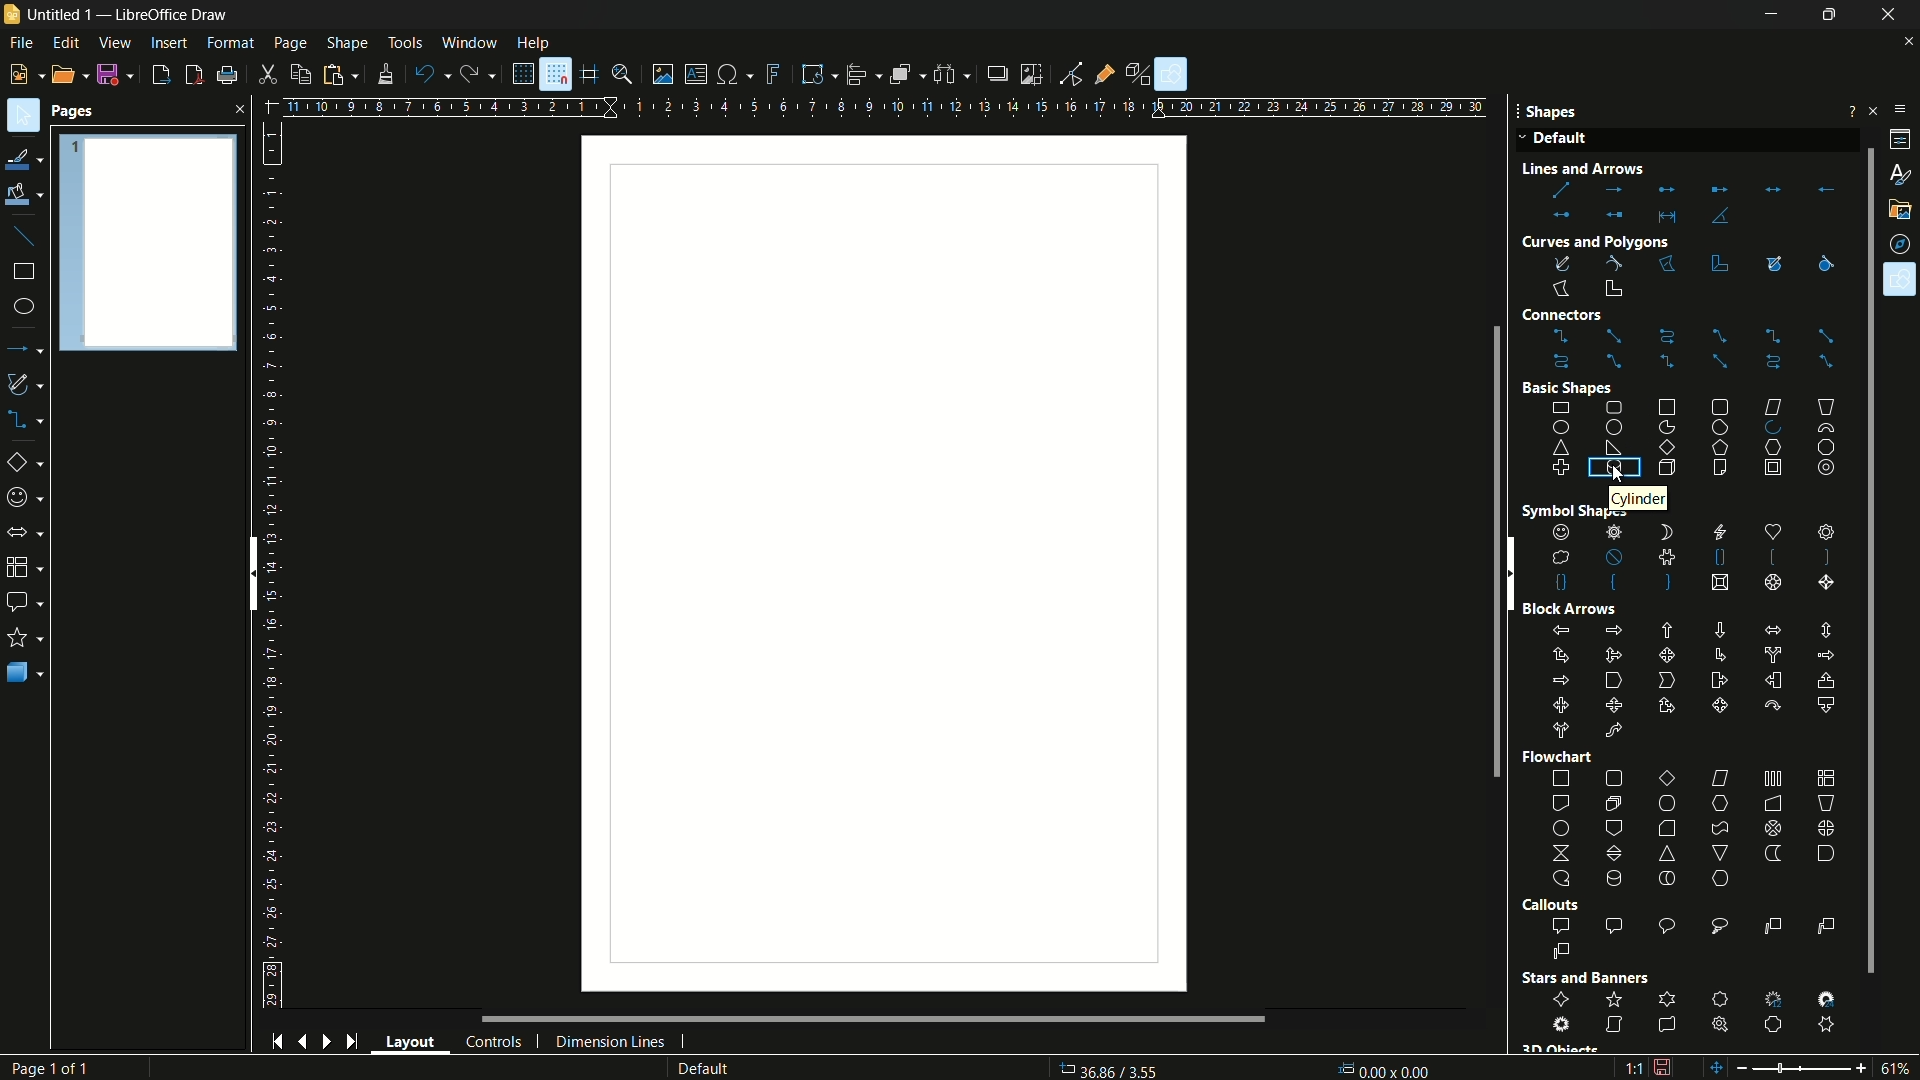 This screenshot has height=1080, width=1920. Describe the element at coordinates (29, 419) in the screenshot. I see `connectors` at that location.